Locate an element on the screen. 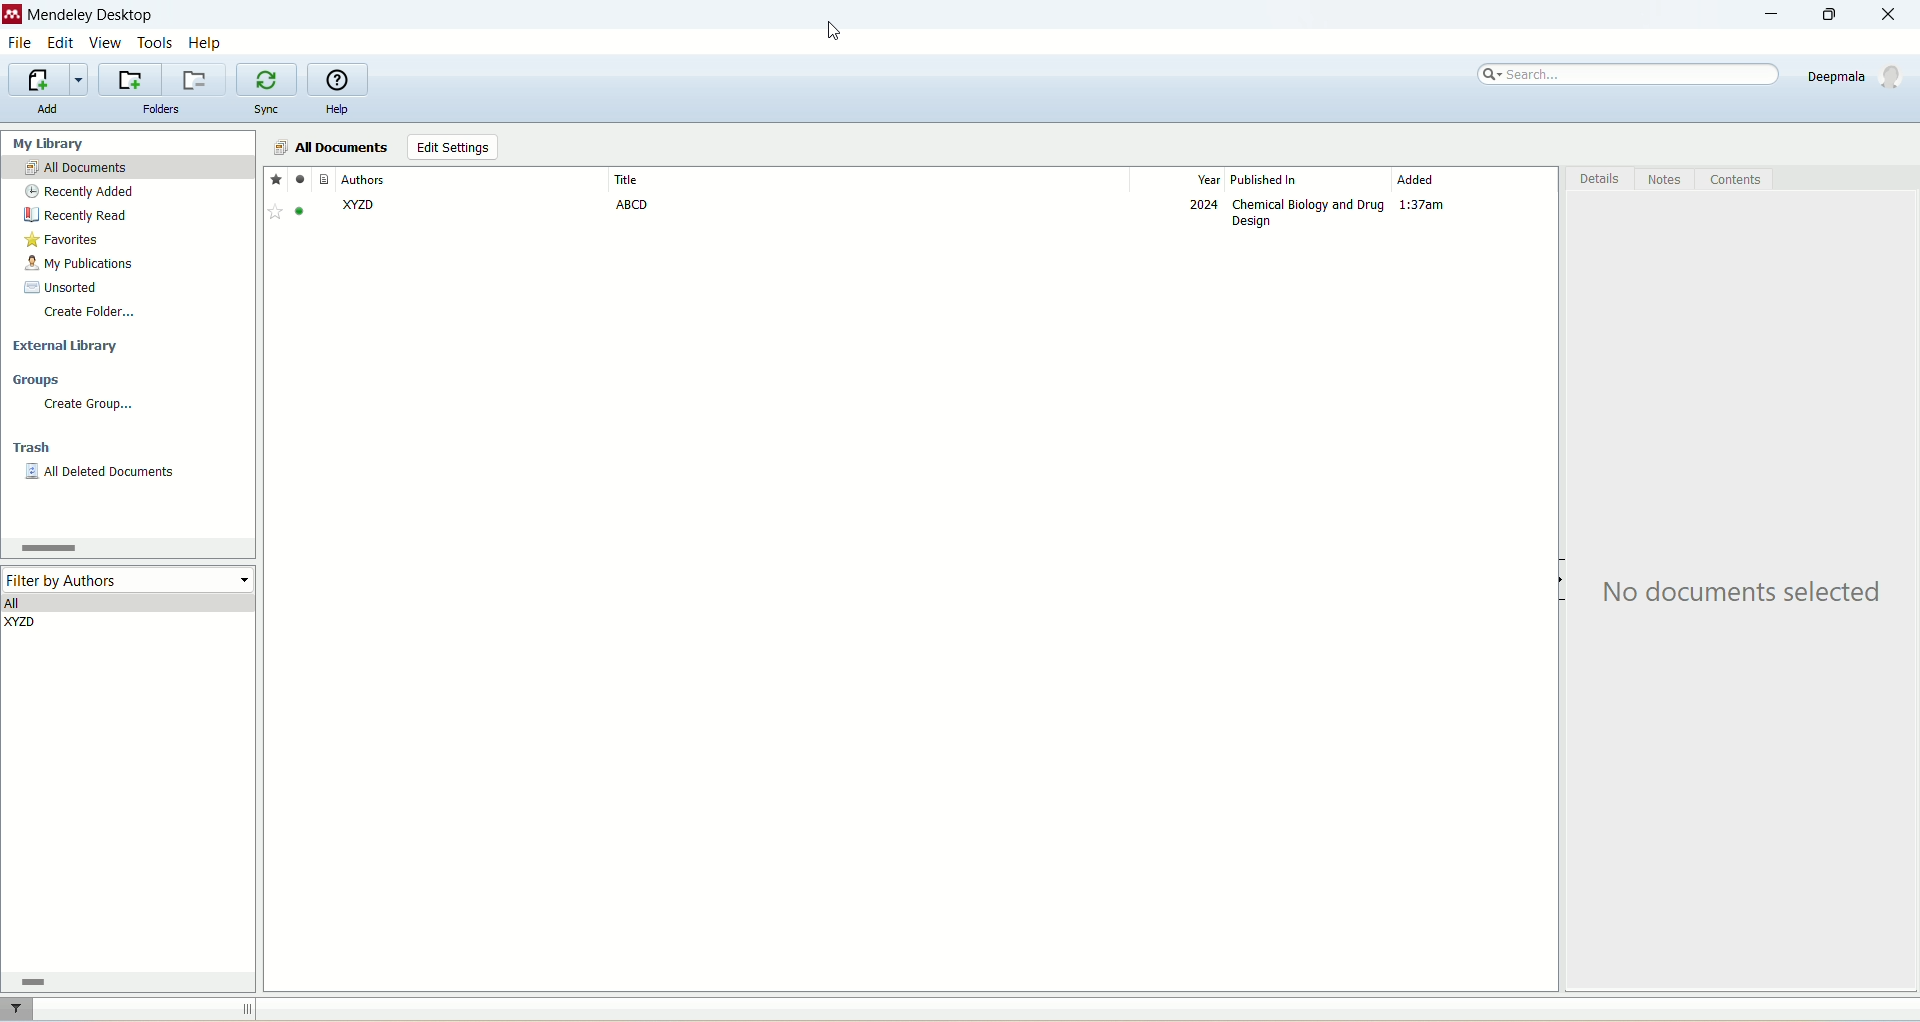  filter is located at coordinates (19, 1009).